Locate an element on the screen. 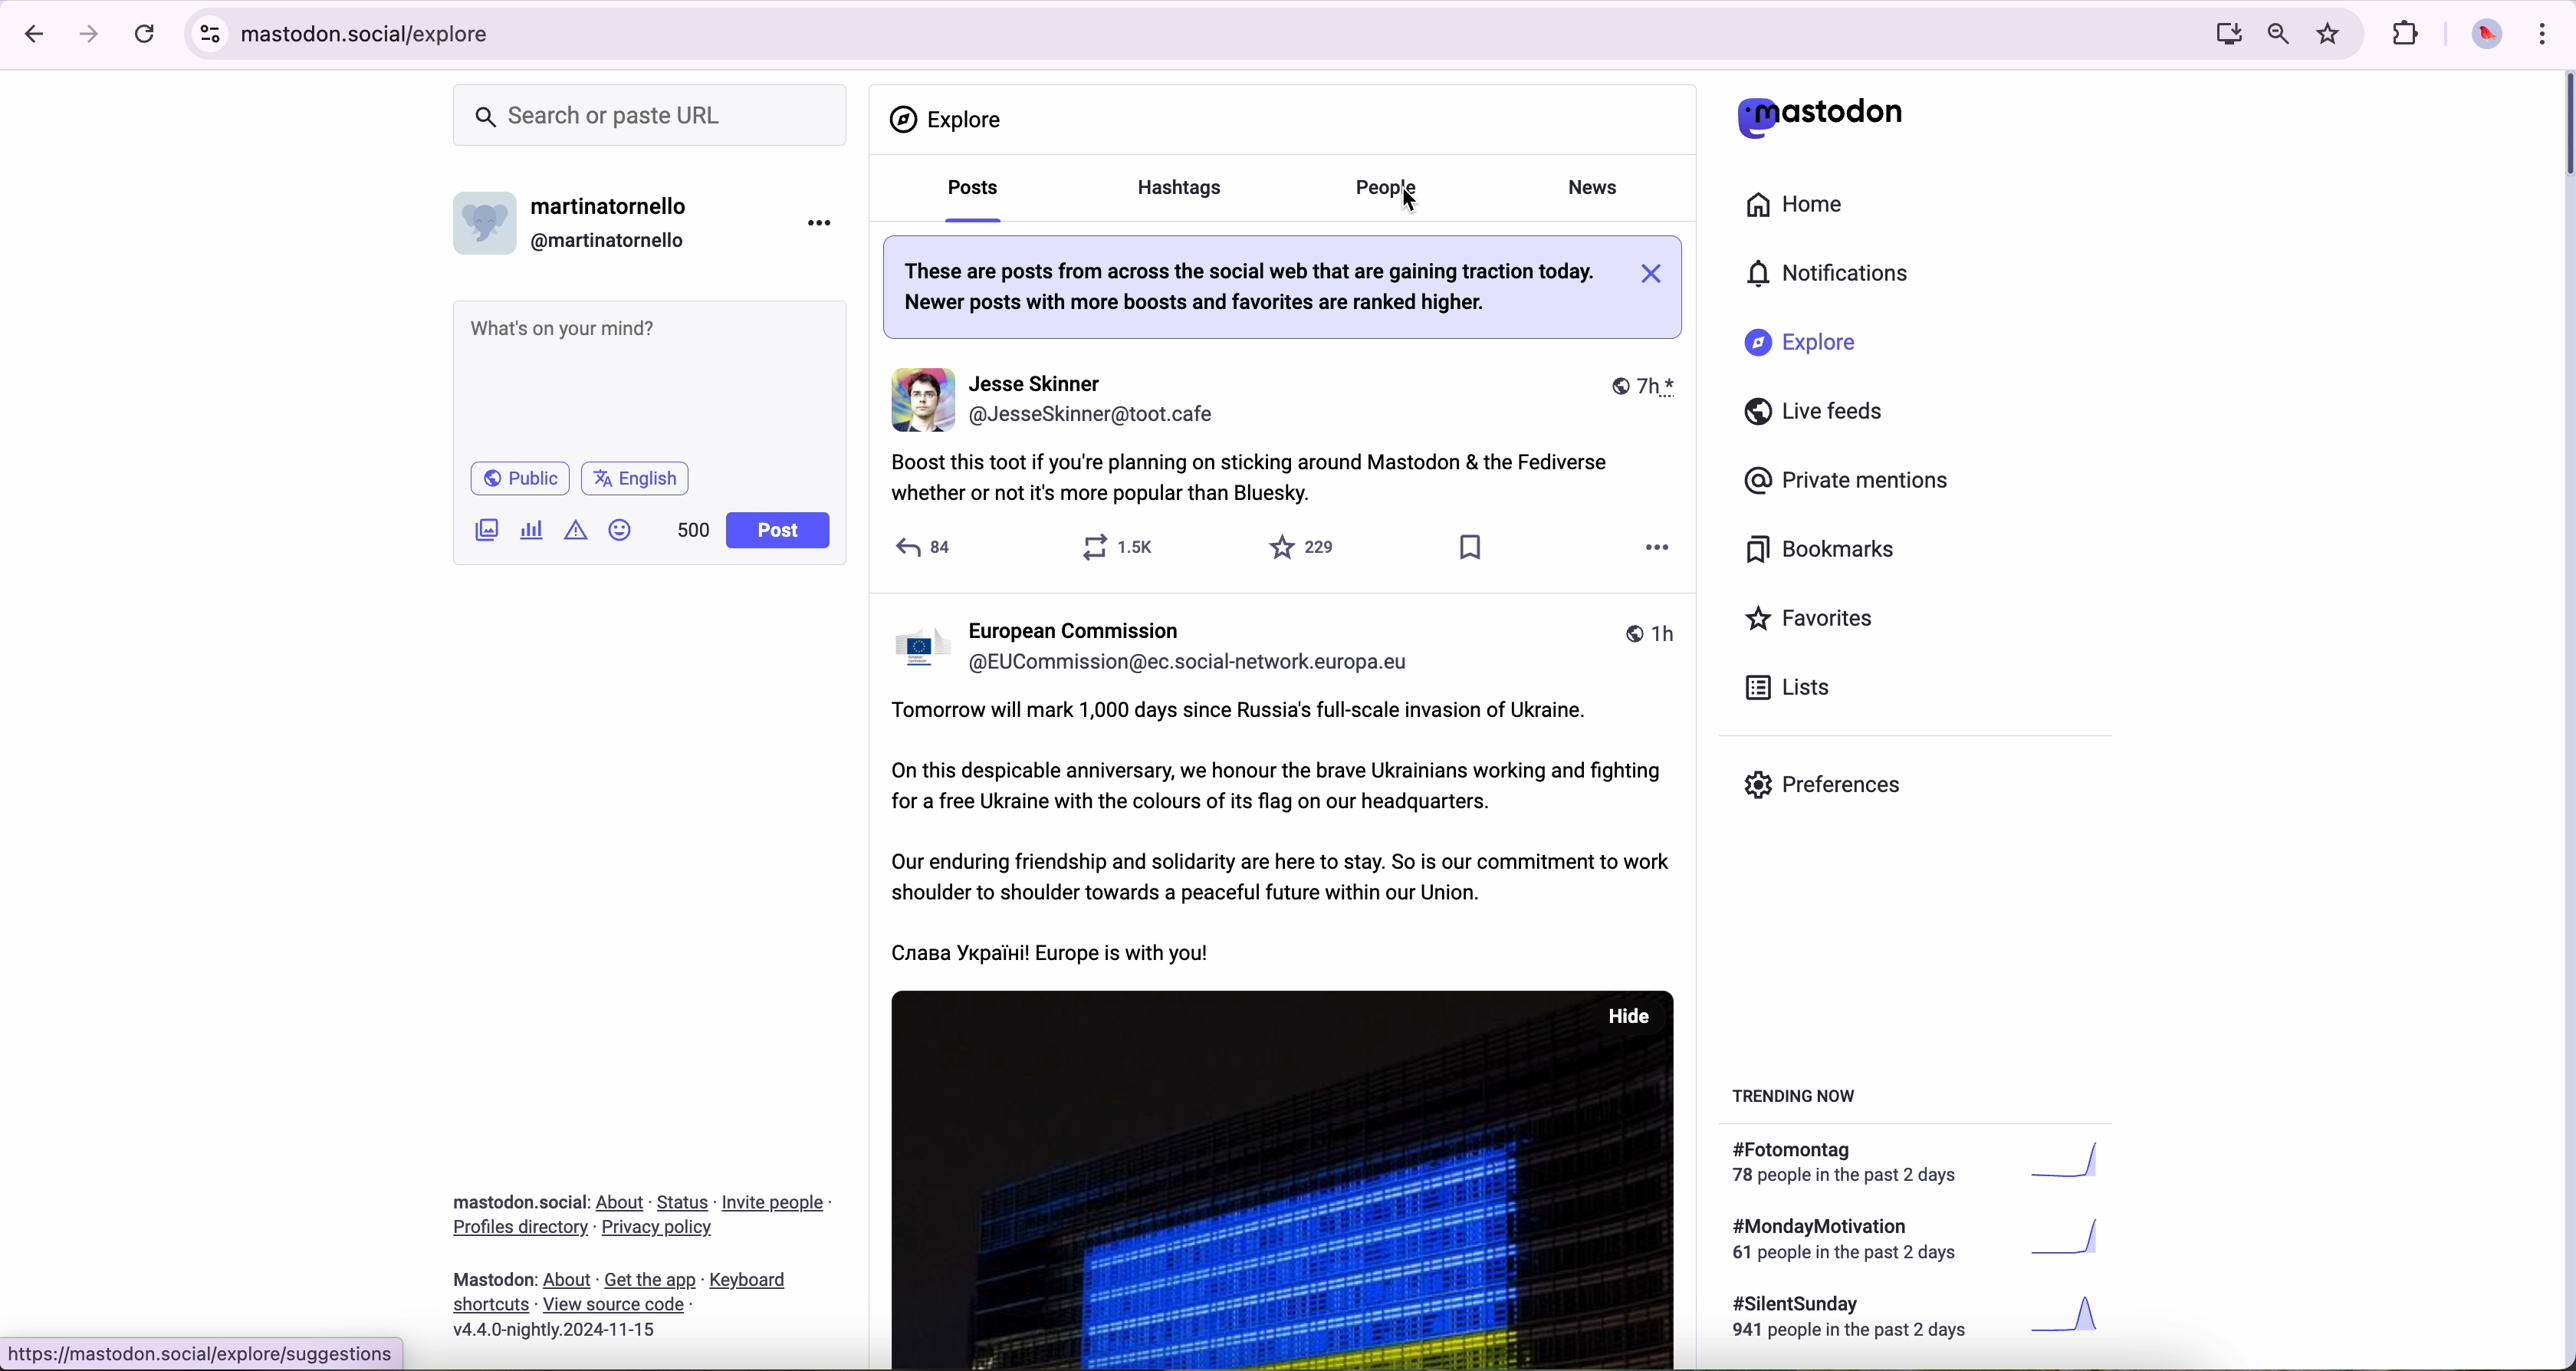 The image size is (2576, 1371). notifications is located at coordinates (1837, 275).